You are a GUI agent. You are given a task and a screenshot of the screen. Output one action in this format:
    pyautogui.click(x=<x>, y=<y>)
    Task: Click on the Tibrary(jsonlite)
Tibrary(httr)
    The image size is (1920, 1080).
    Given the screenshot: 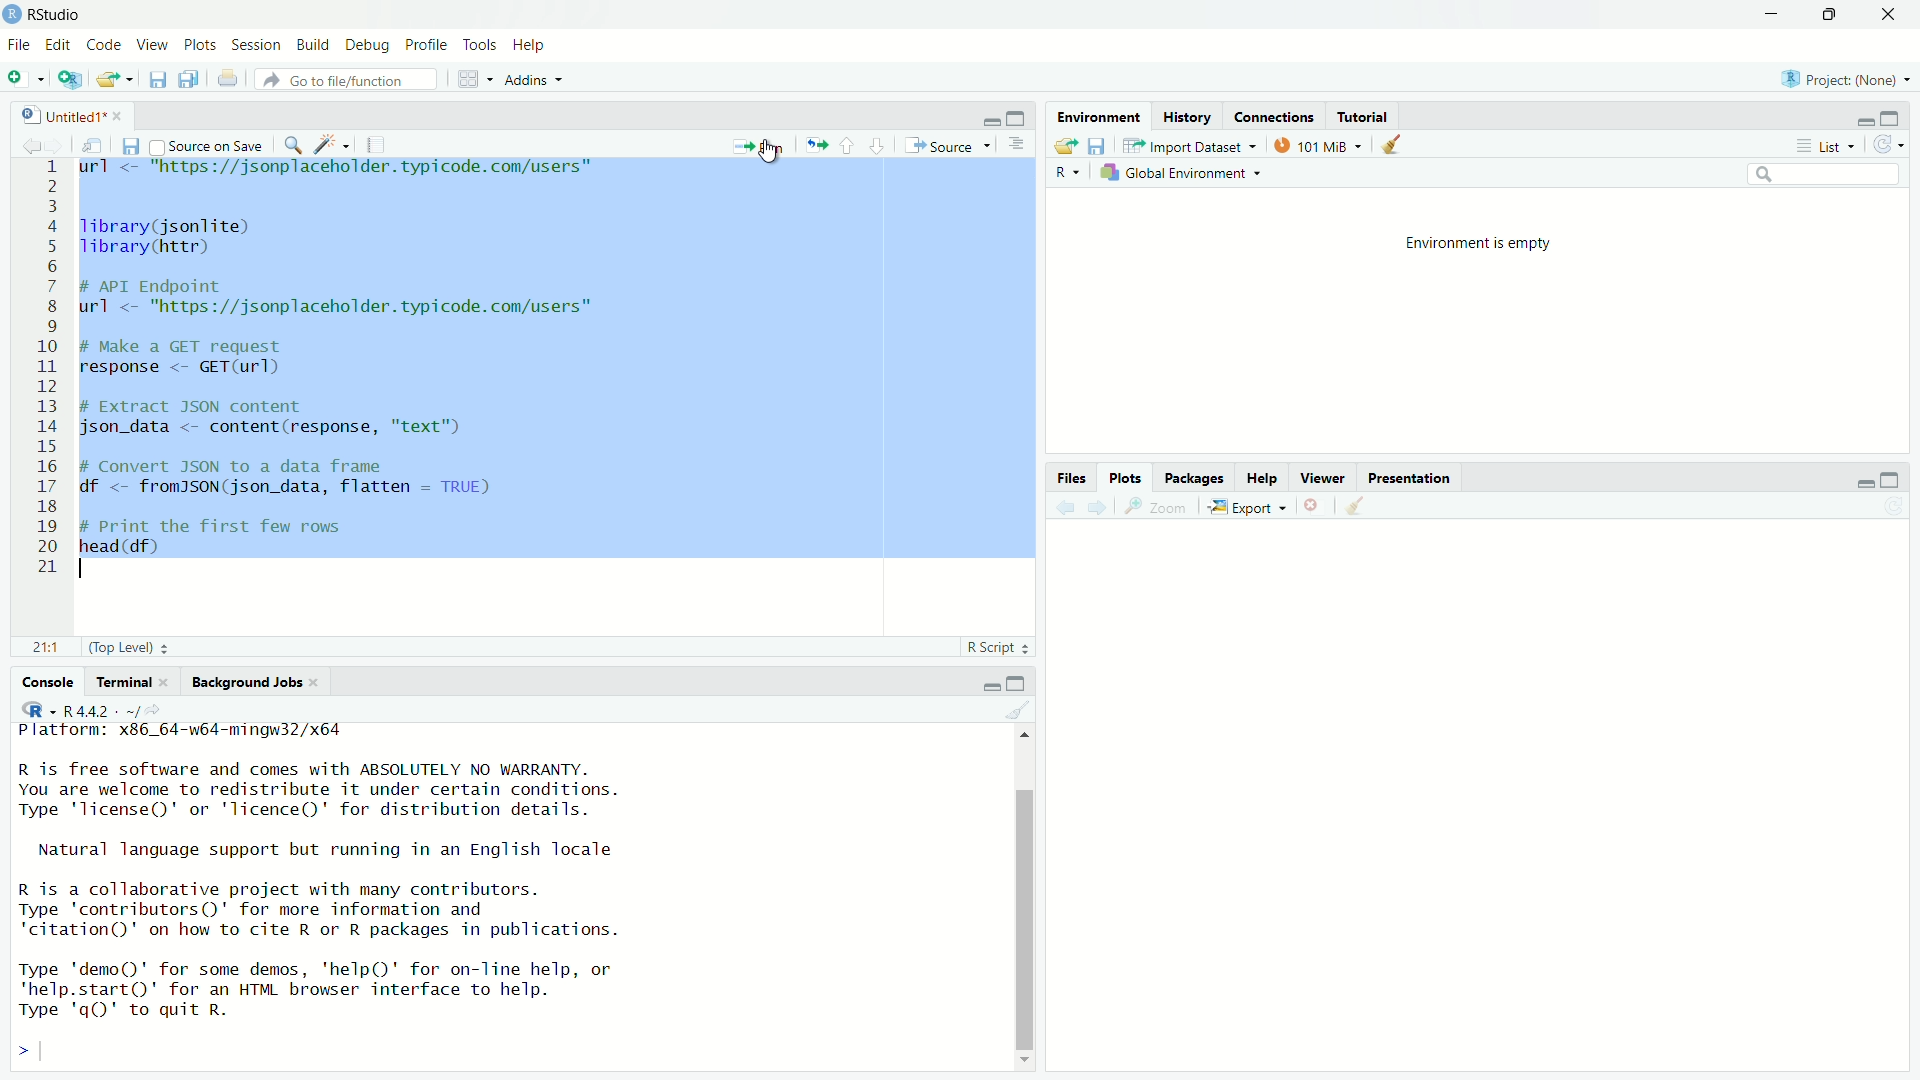 What is the action you would take?
    pyautogui.click(x=170, y=238)
    